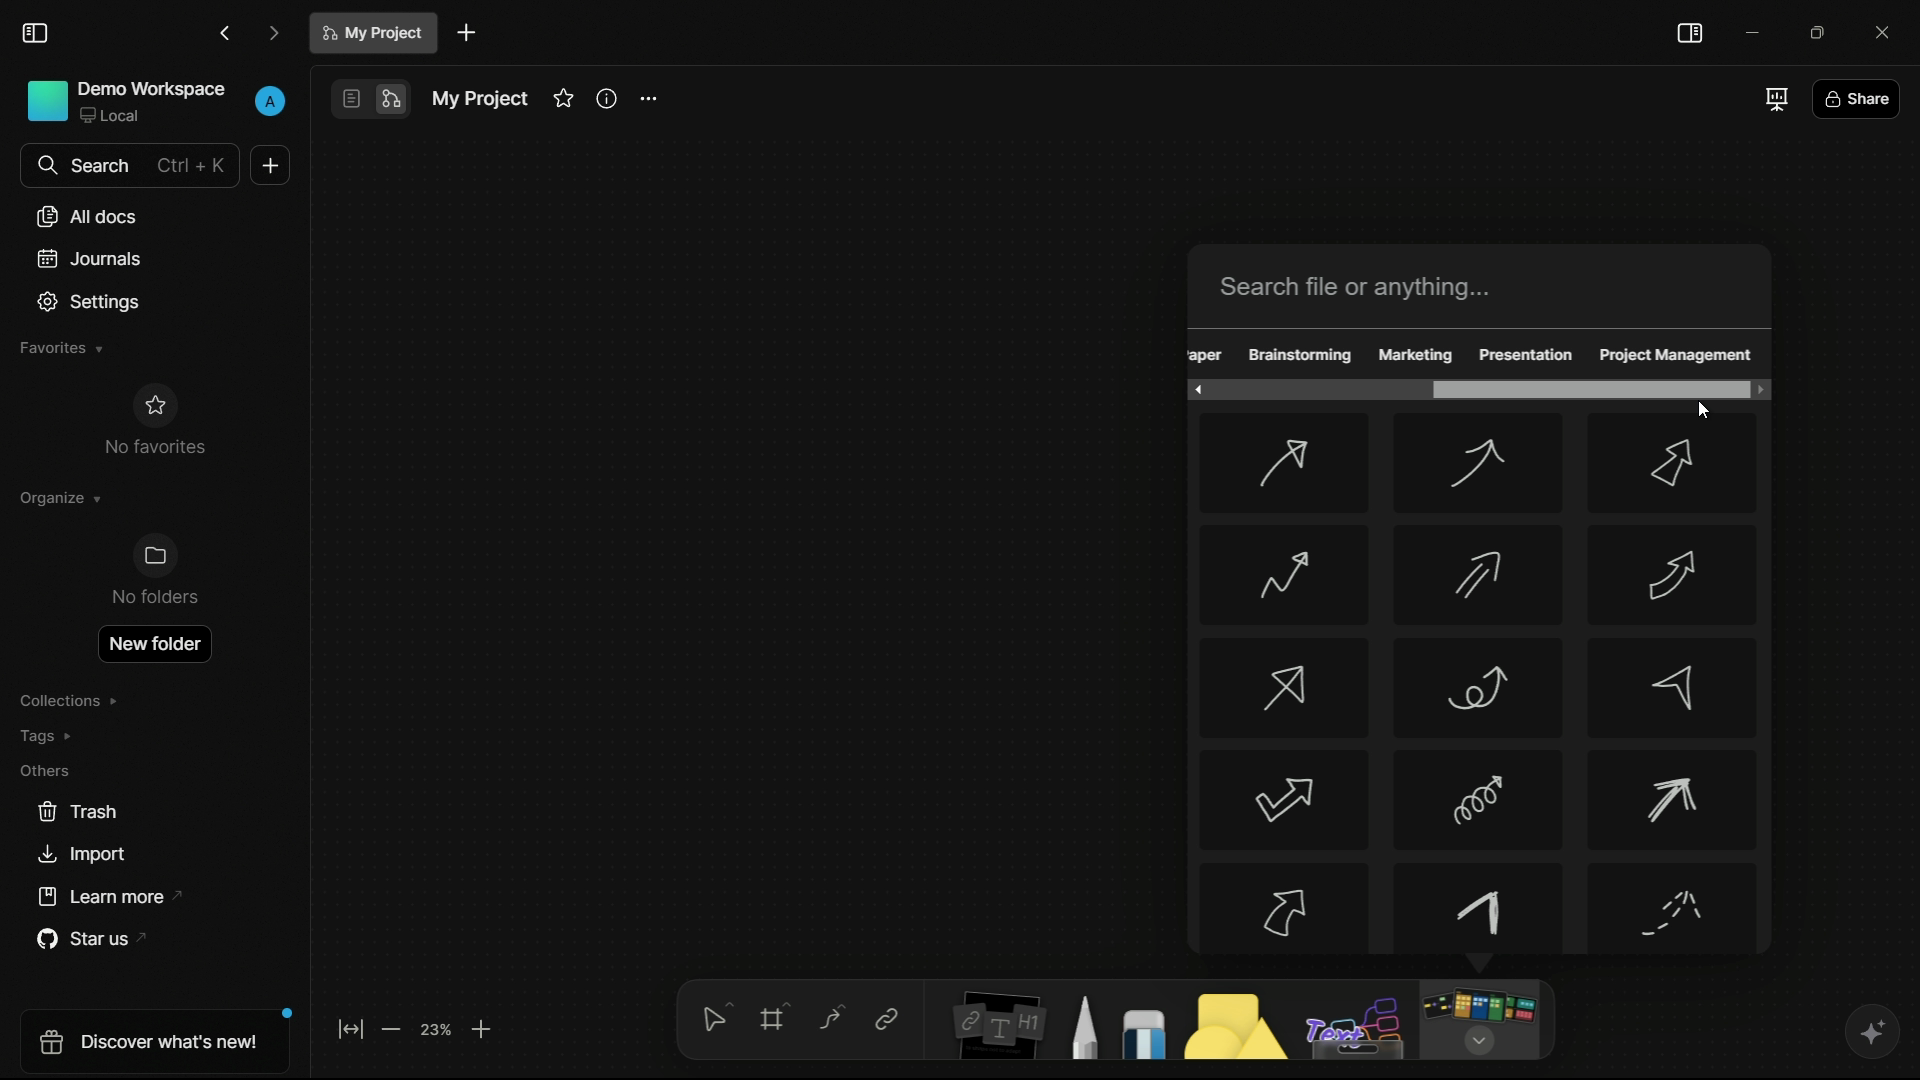  Describe the element at coordinates (1285, 687) in the screenshot. I see `arrow-7` at that location.